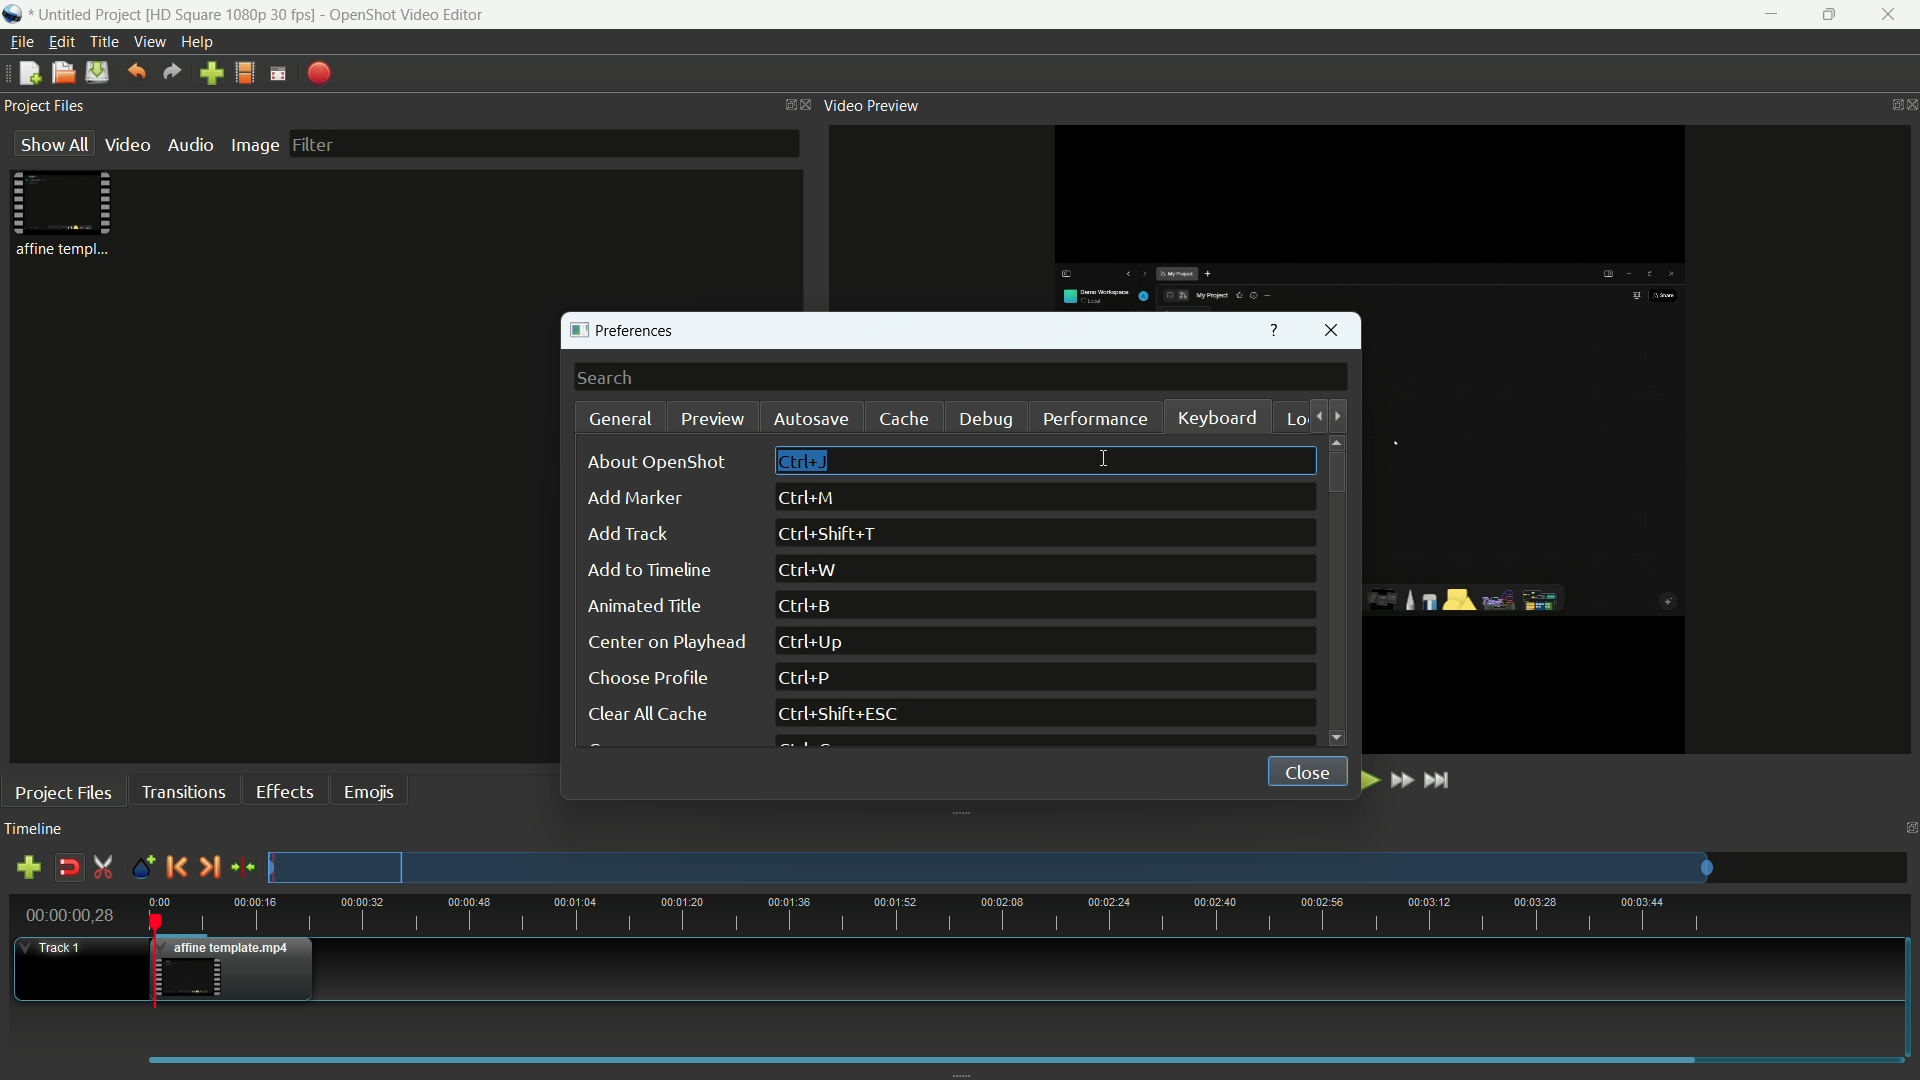 This screenshot has width=1920, height=1080. I want to click on minimize, so click(1766, 15).